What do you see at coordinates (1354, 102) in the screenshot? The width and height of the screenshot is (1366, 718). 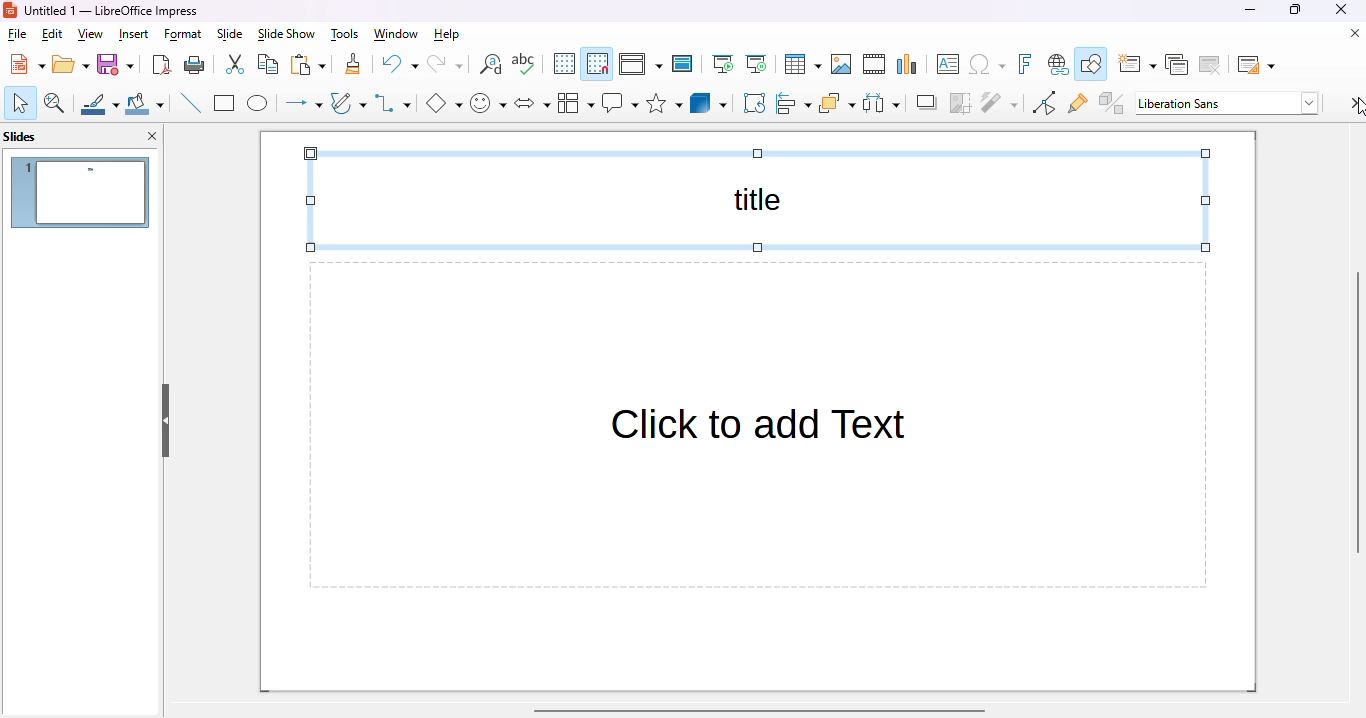 I see `settings` at bounding box center [1354, 102].